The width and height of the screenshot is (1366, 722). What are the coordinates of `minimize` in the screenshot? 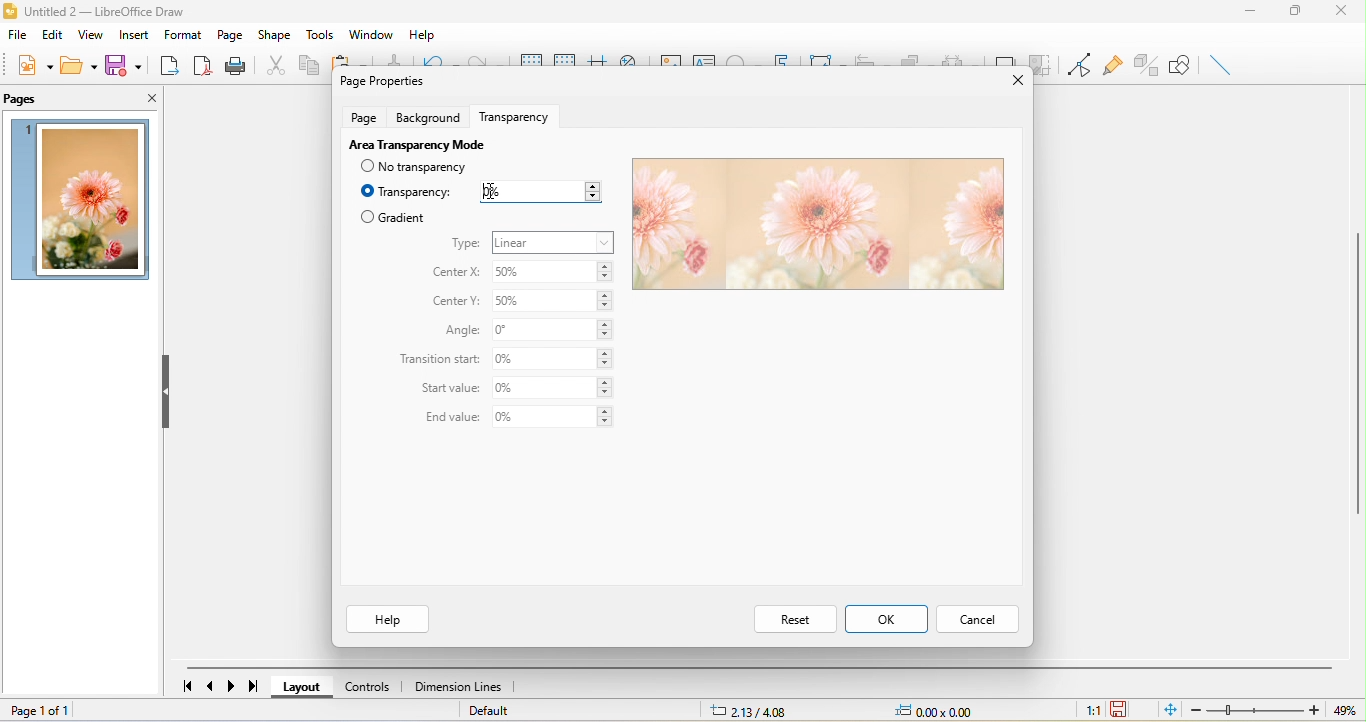 It's located at (1258, 13).